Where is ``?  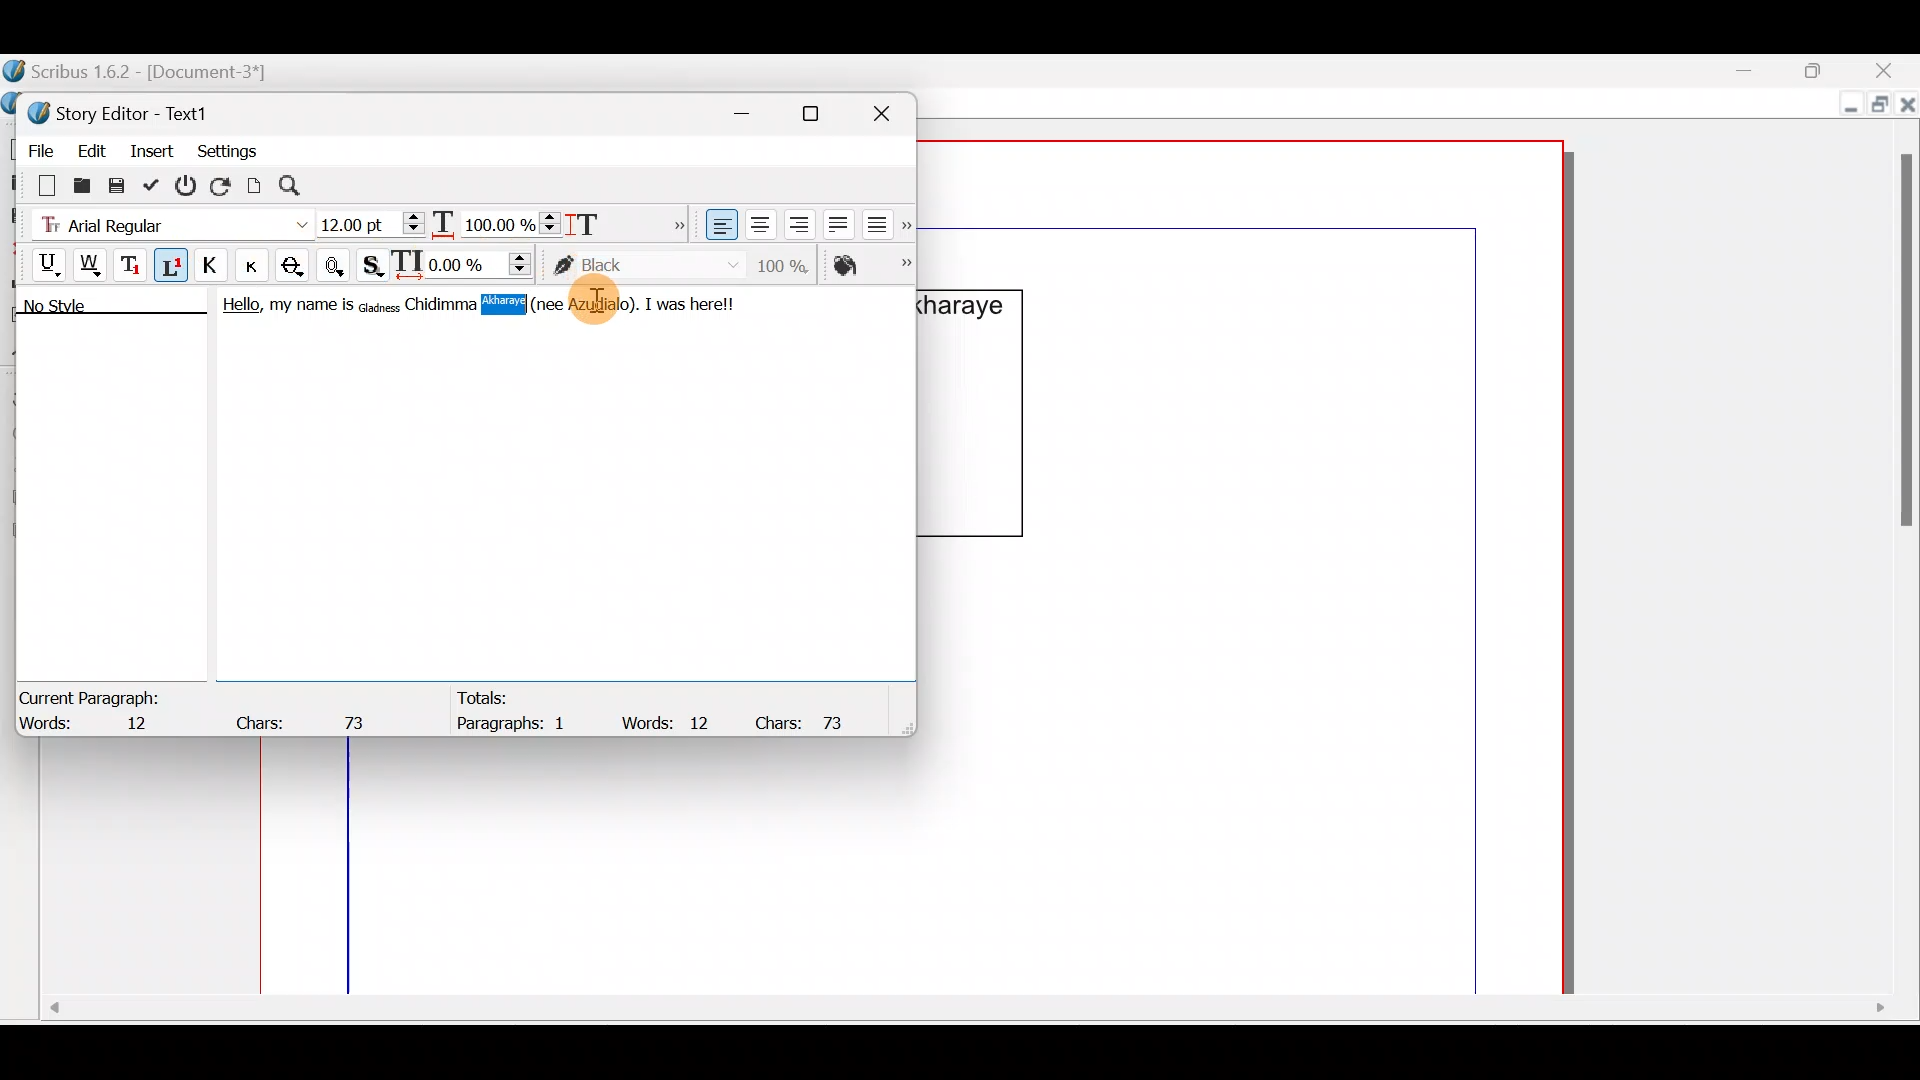
 is located at coordinates (259, 265).